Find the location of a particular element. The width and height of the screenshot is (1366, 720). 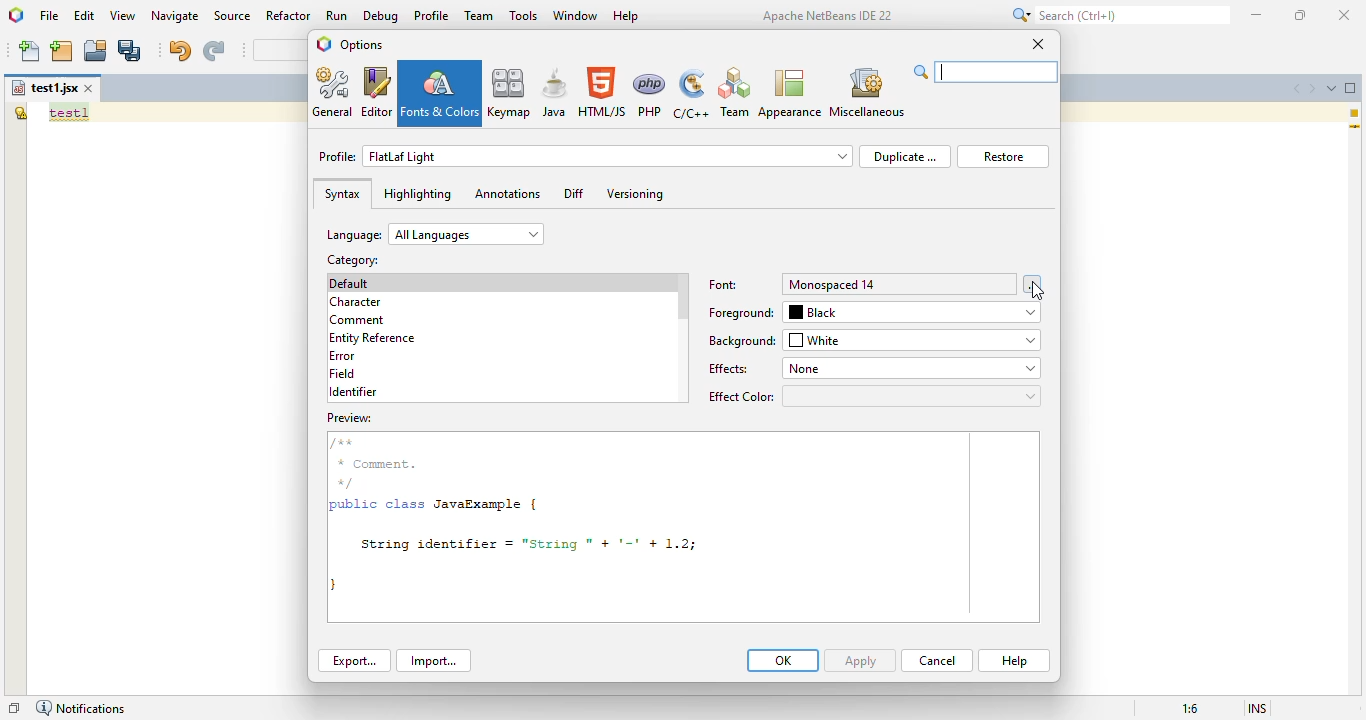

effect color: is located at coordinates (873, 395).